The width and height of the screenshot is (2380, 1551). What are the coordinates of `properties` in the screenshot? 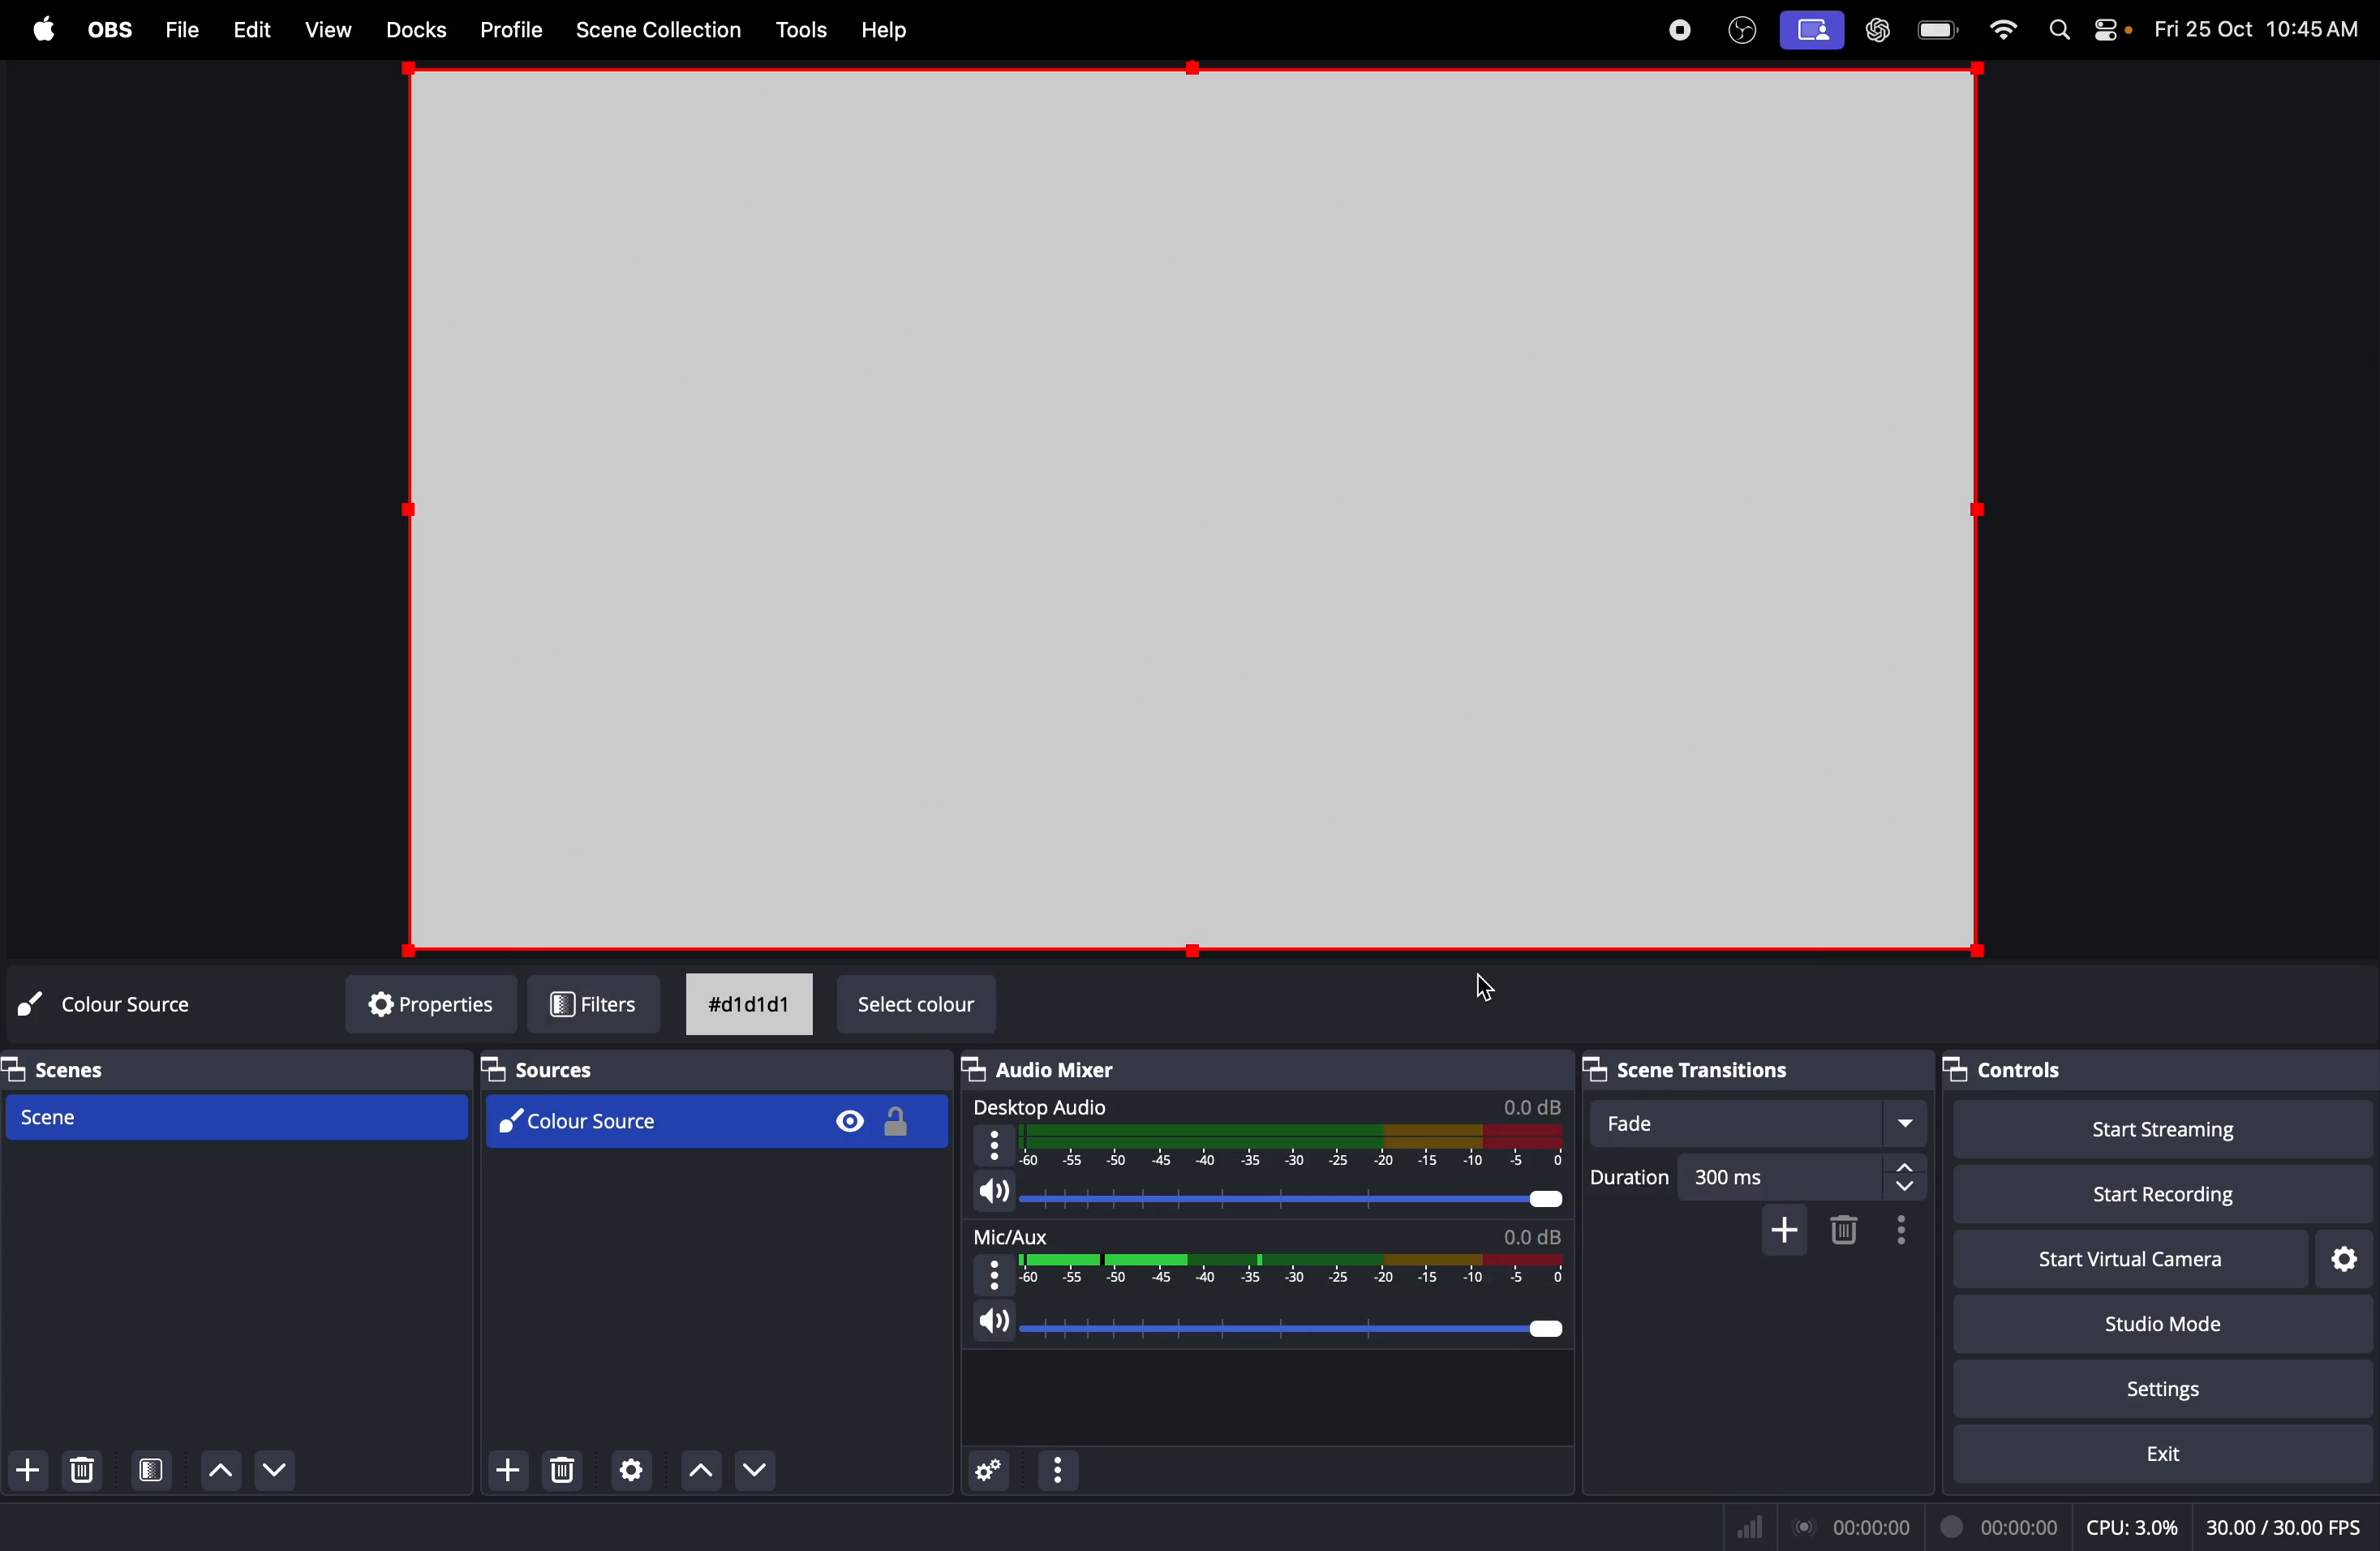 It's located at (418, 1005).